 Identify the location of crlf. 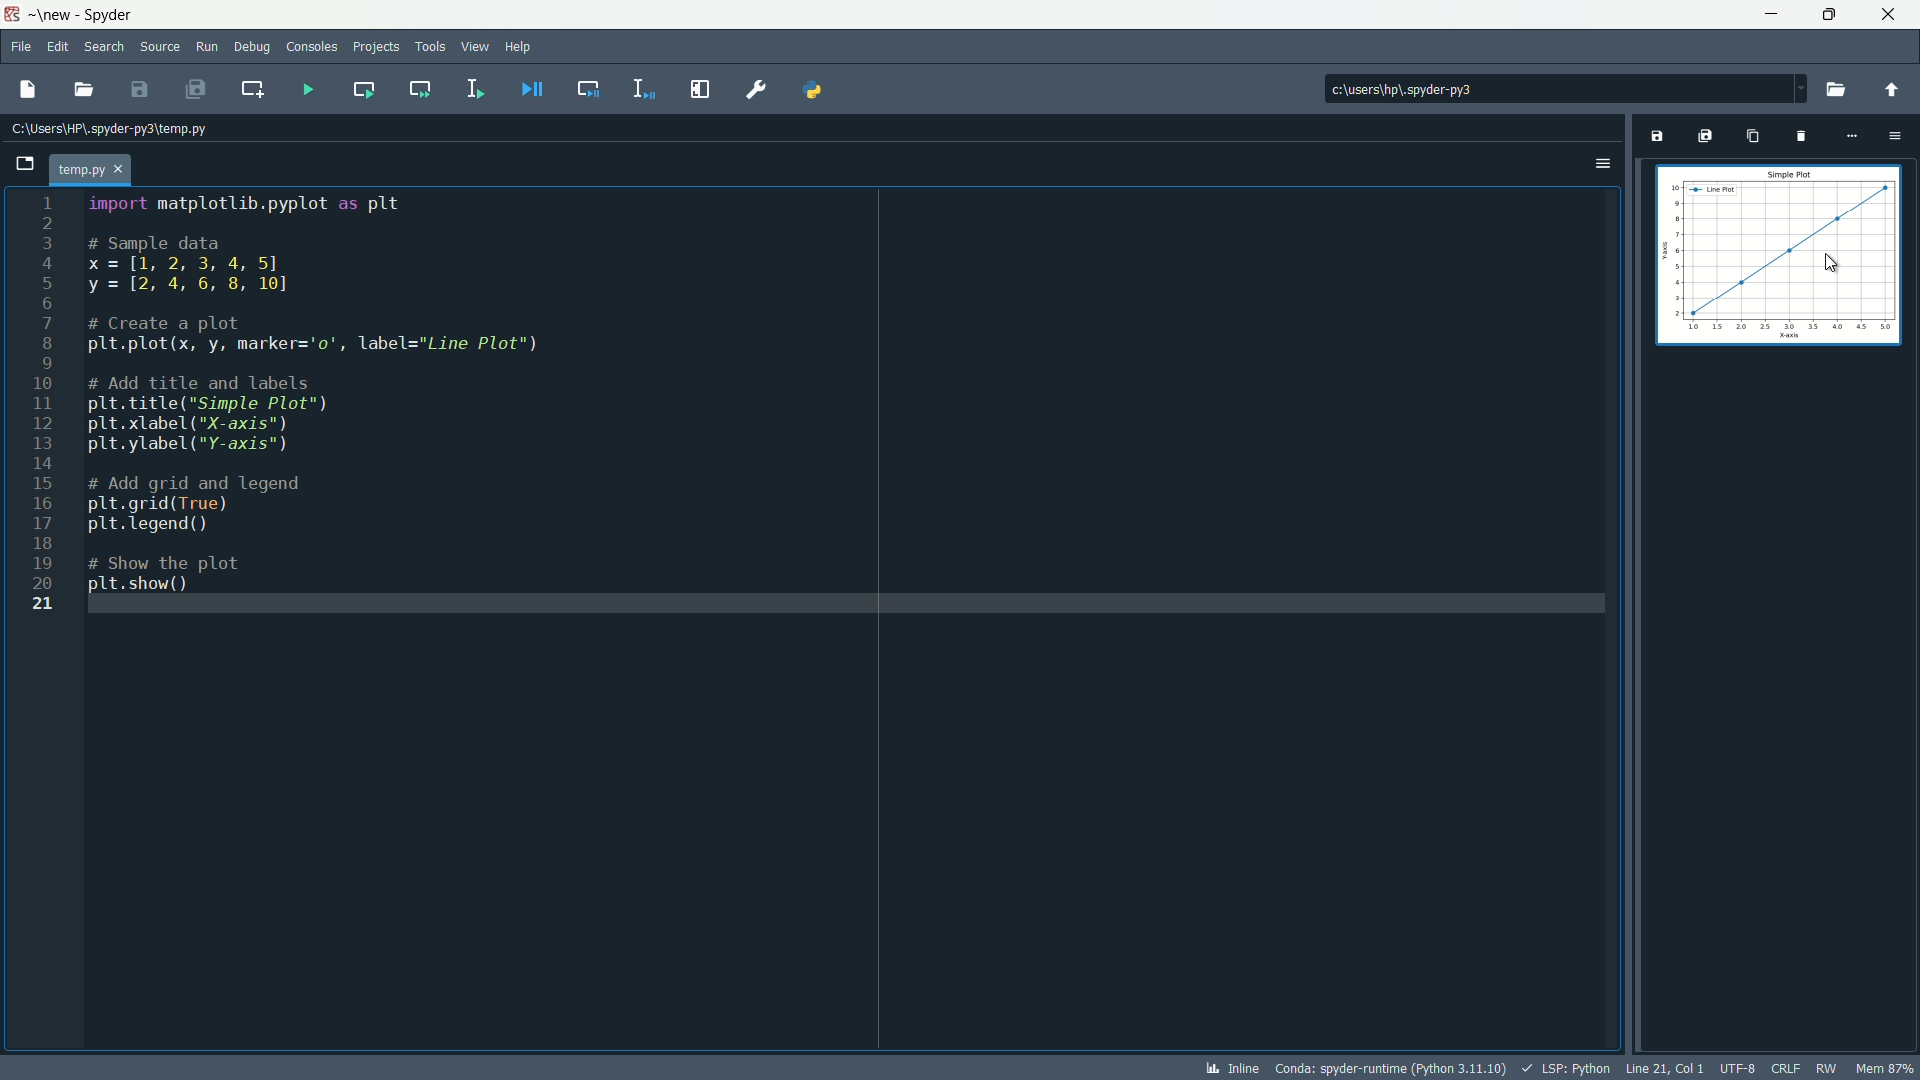
(1785, 1068).